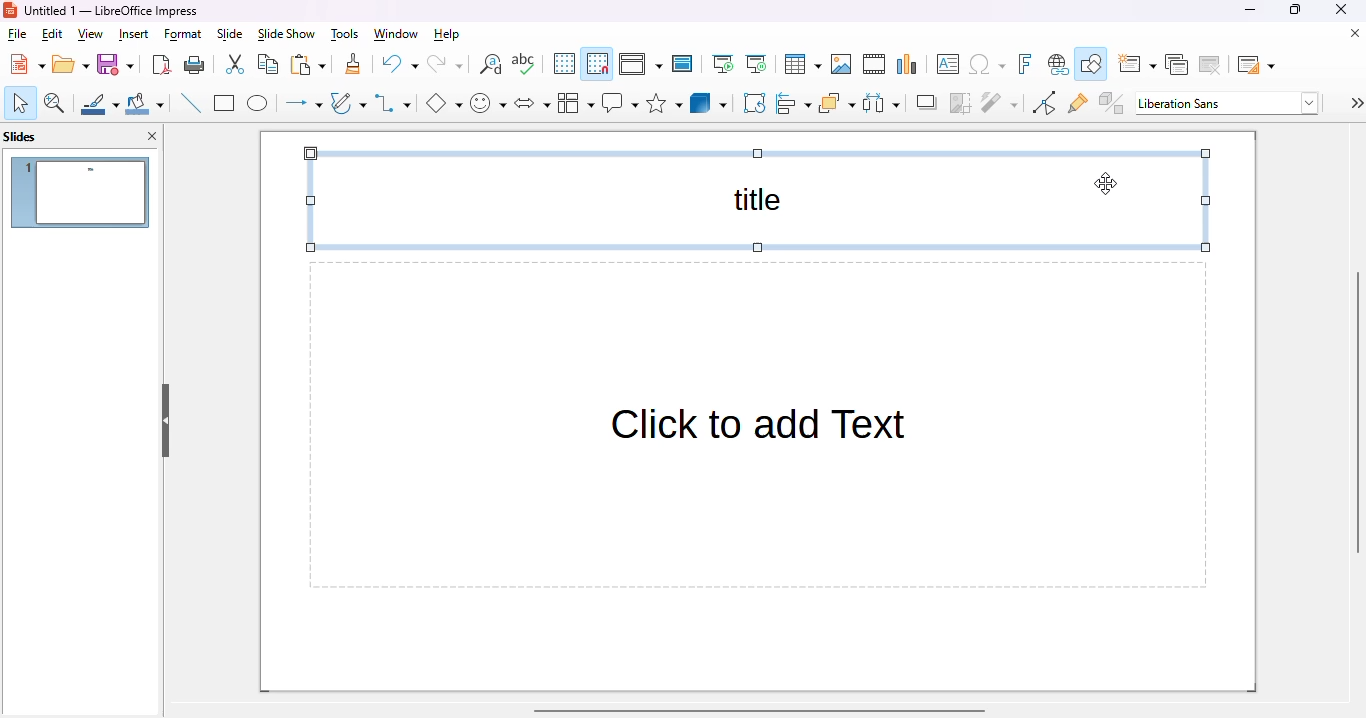 The width and height of the screenshot is (1366, 718). I want to click on start from current slide, so click(757, 64).